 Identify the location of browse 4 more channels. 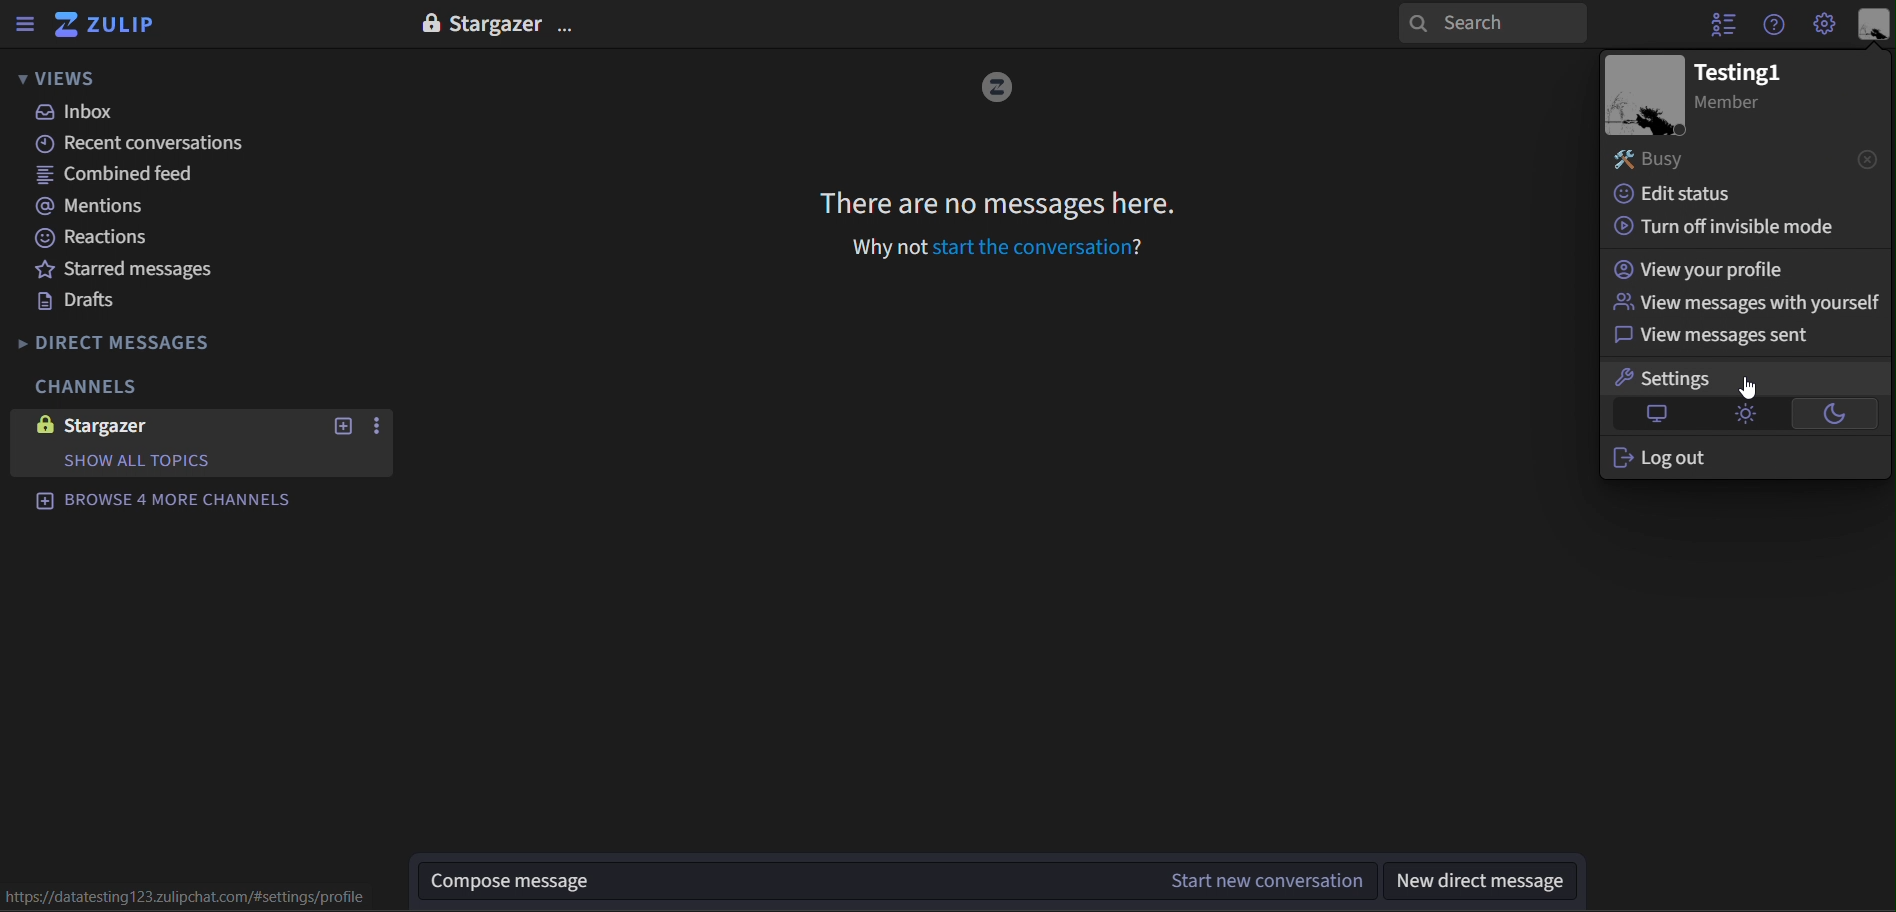
(180, 503).